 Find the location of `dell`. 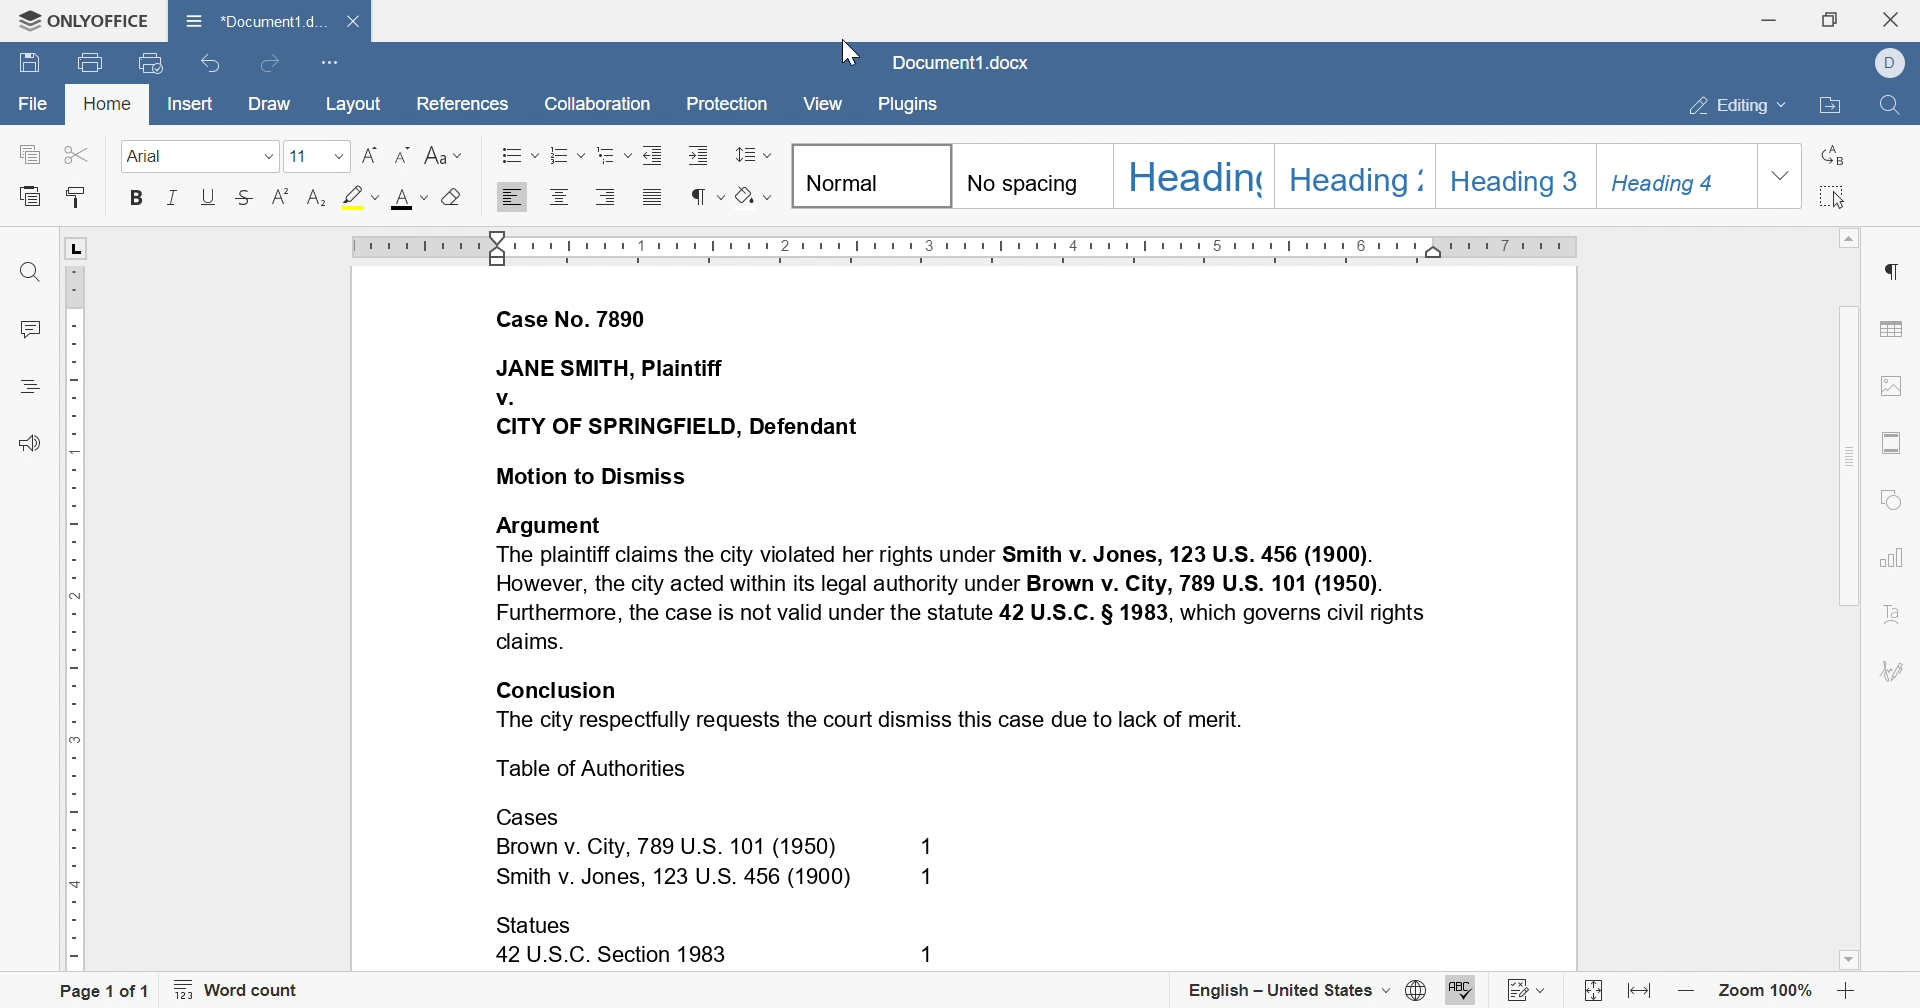

dell is located at coordinates (1887, 63).